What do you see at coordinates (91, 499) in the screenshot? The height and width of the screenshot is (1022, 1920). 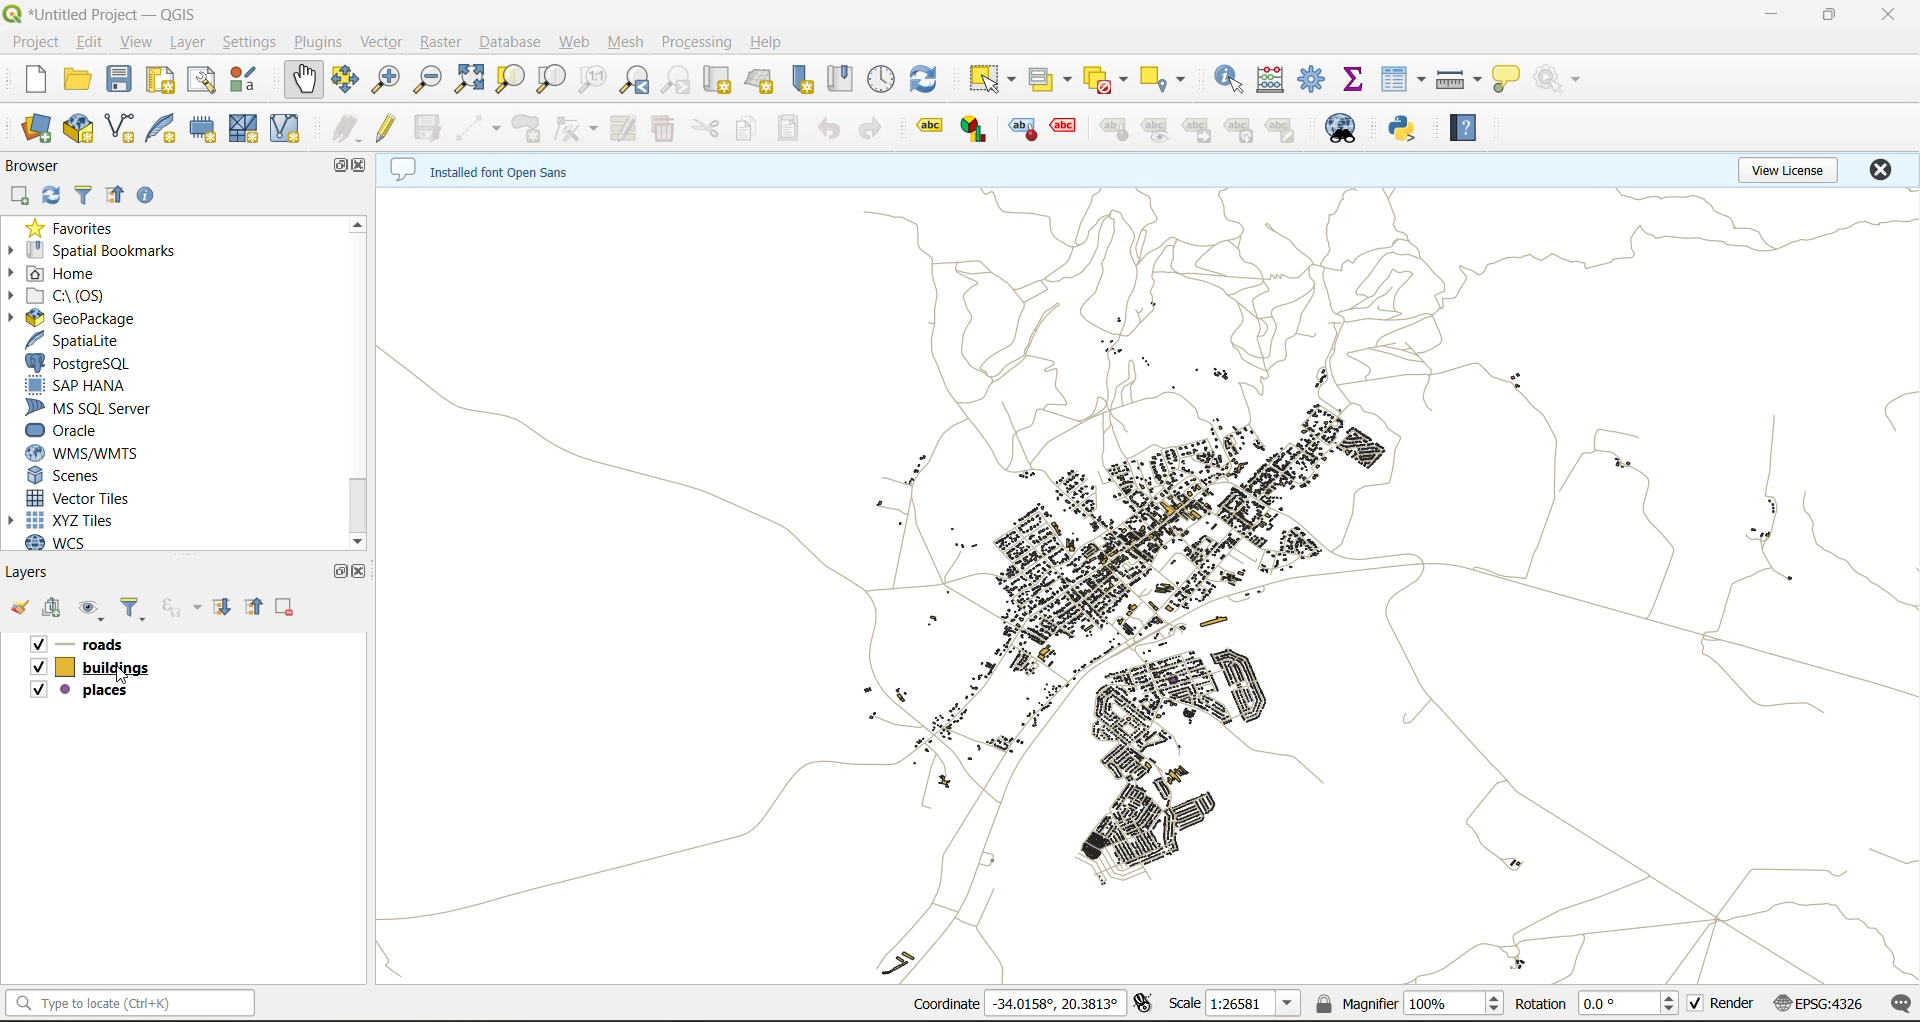 I see `vector tiles` at bounding box center [91, 499].